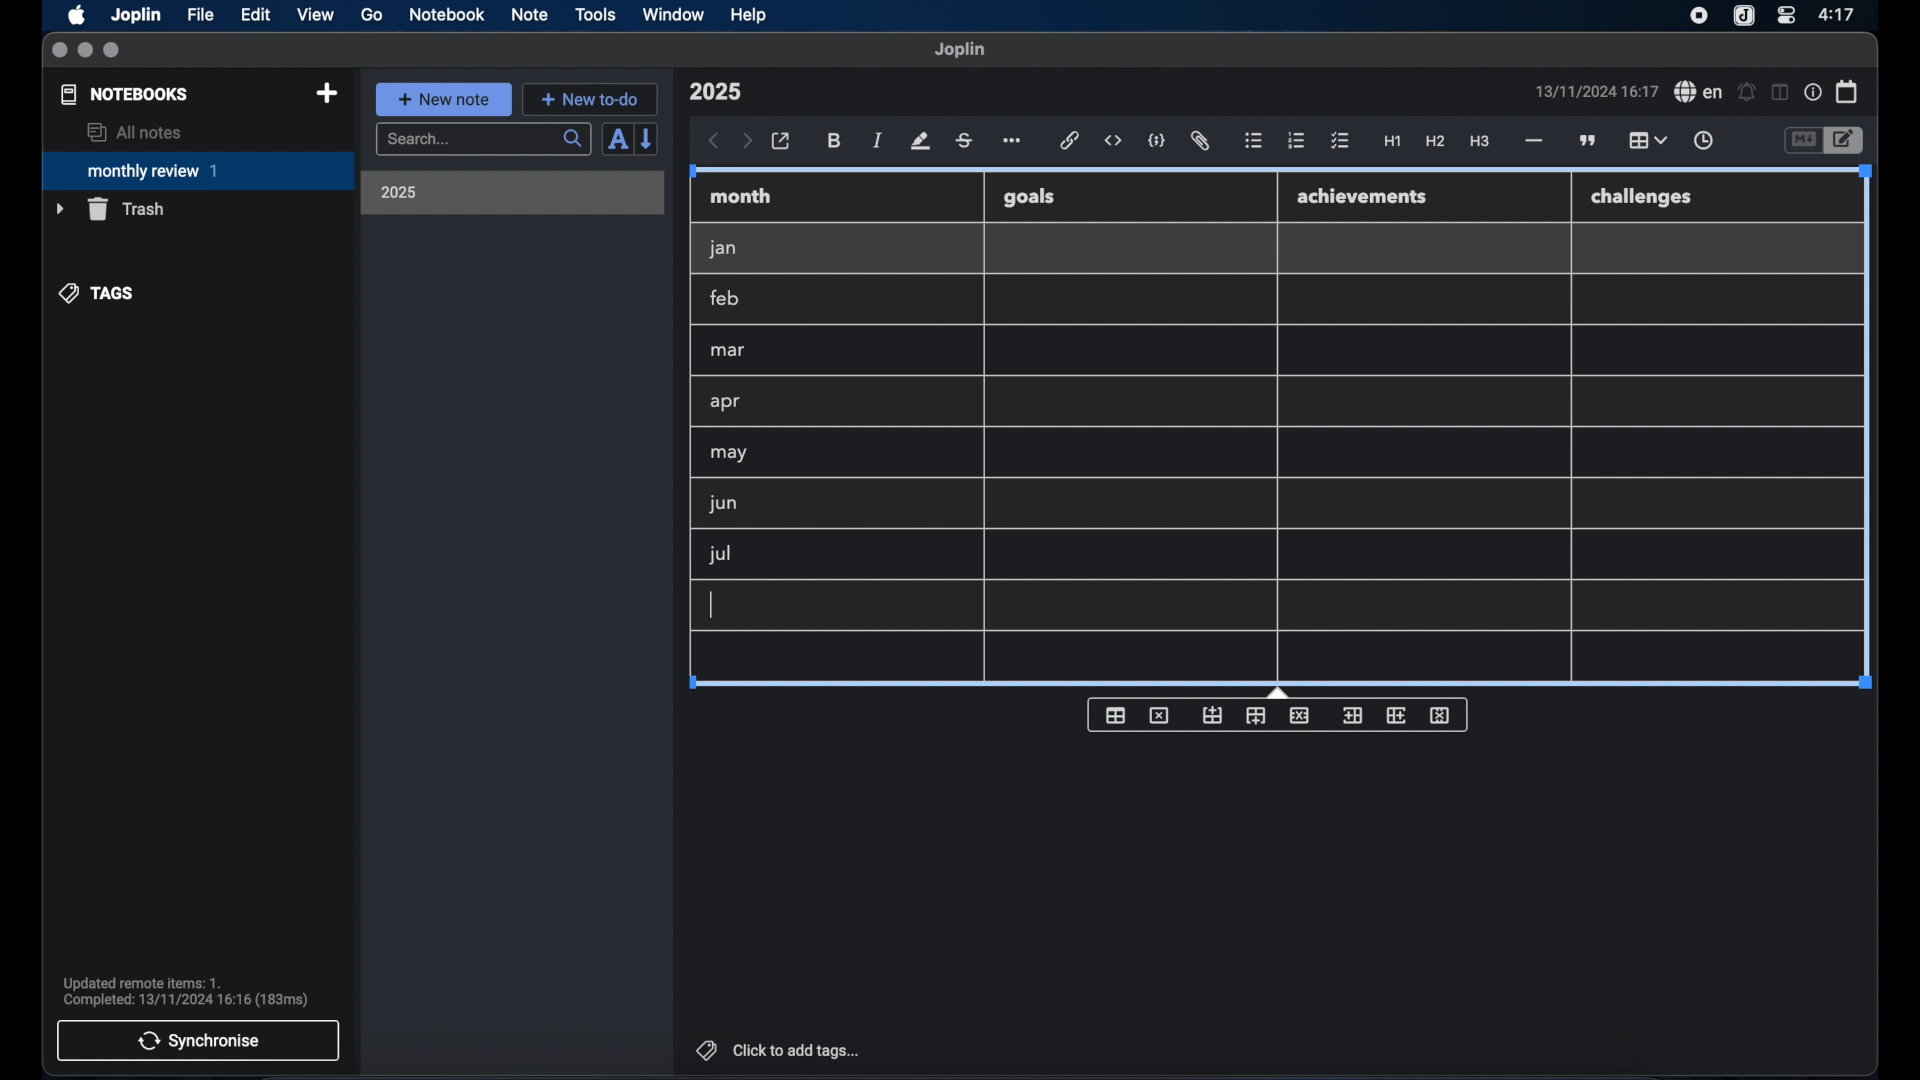 The image size is (1920, 1080). I want to click on help, so click(750, 15).